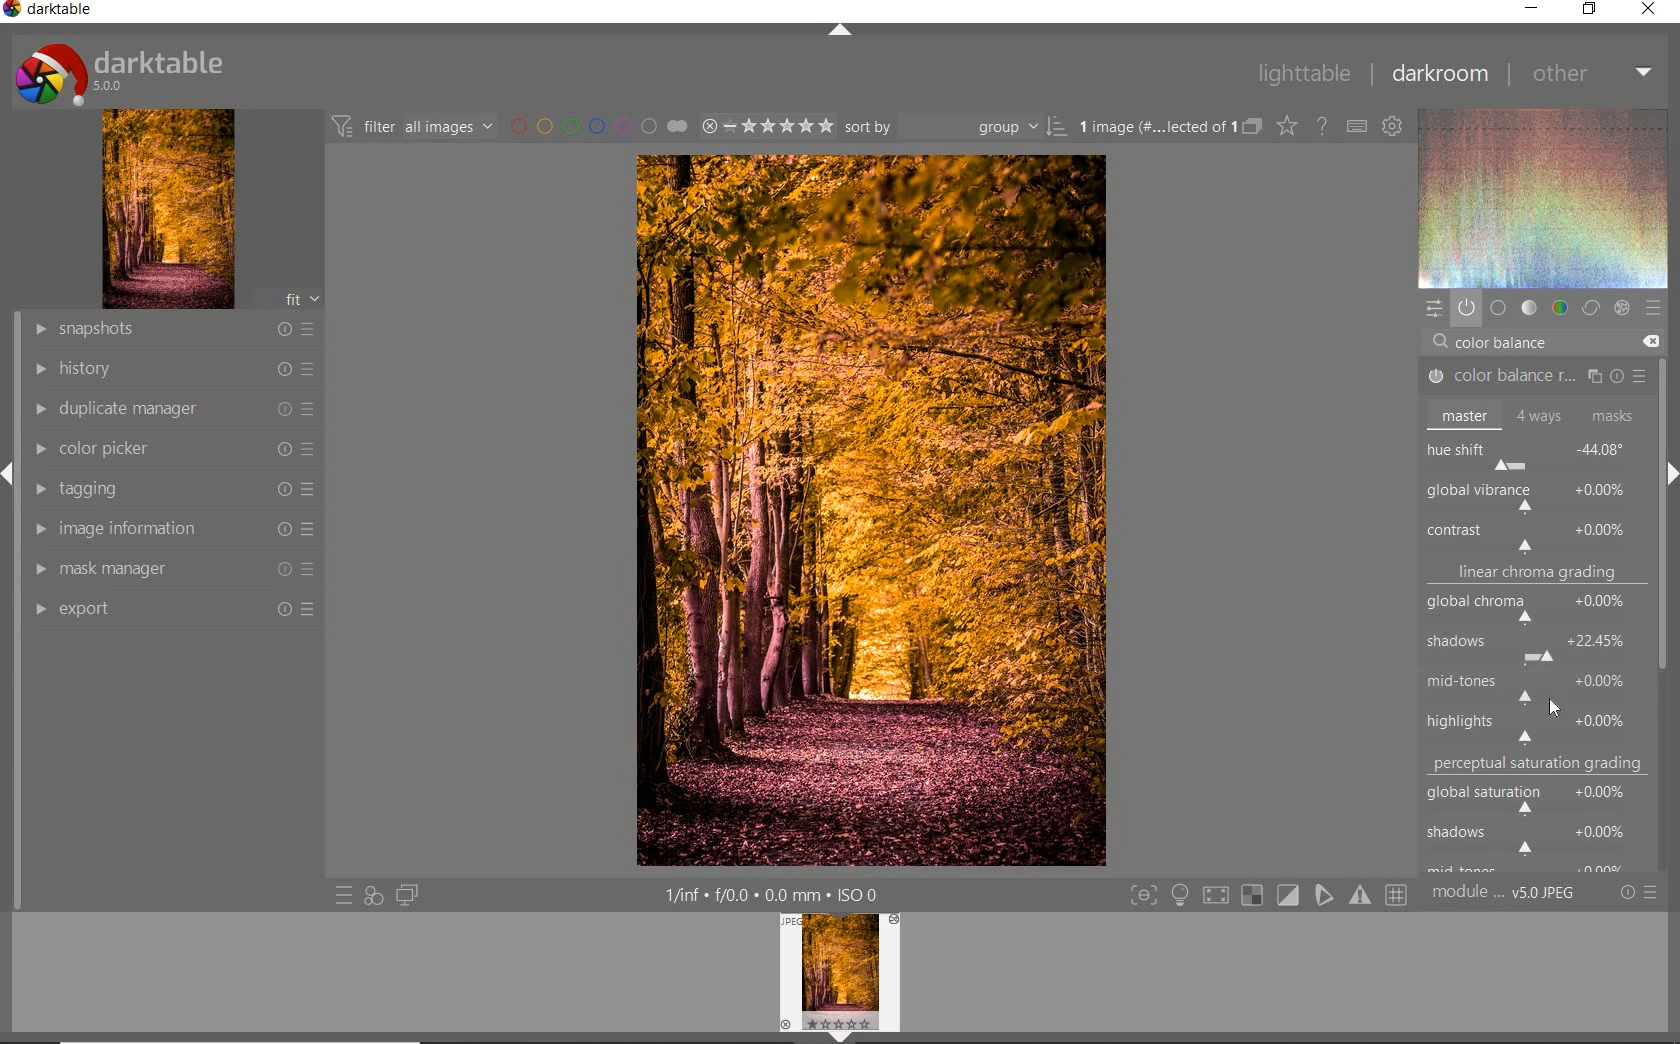 The width and height of the screenshot is (1680, 1044). I want to click on system name, so click(48, 10).